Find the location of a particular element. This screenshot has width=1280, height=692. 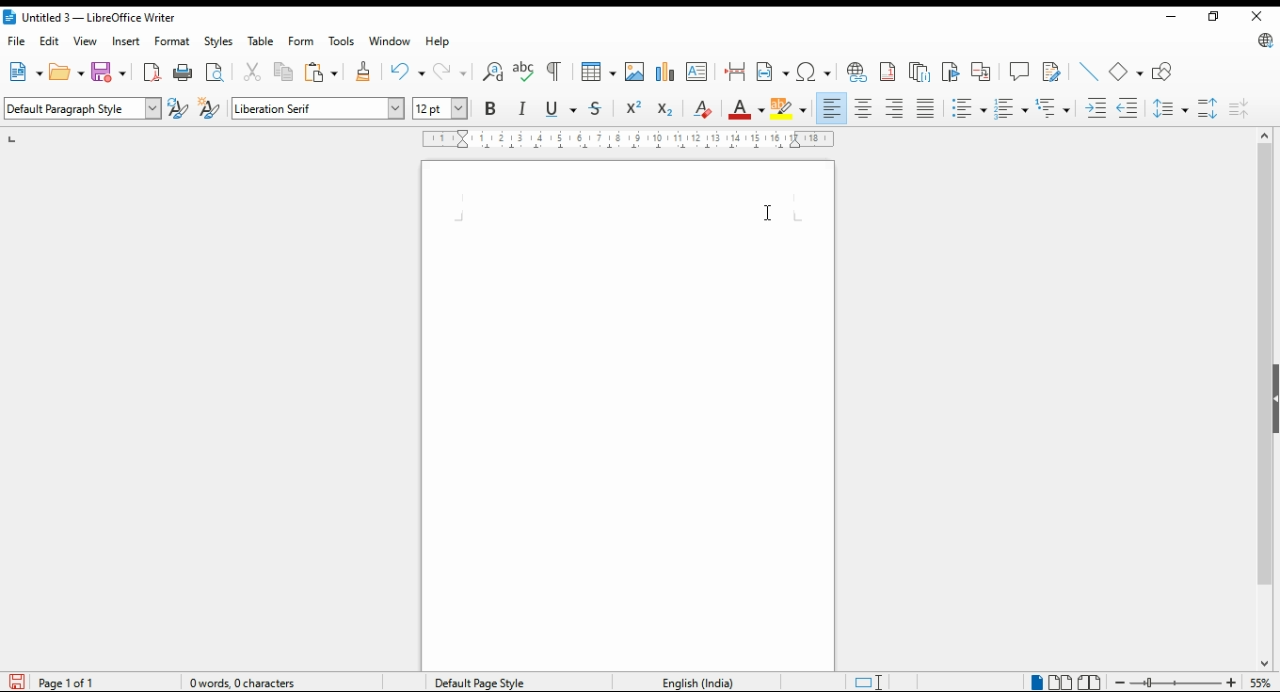

align center is located at coordinates (865, 108).